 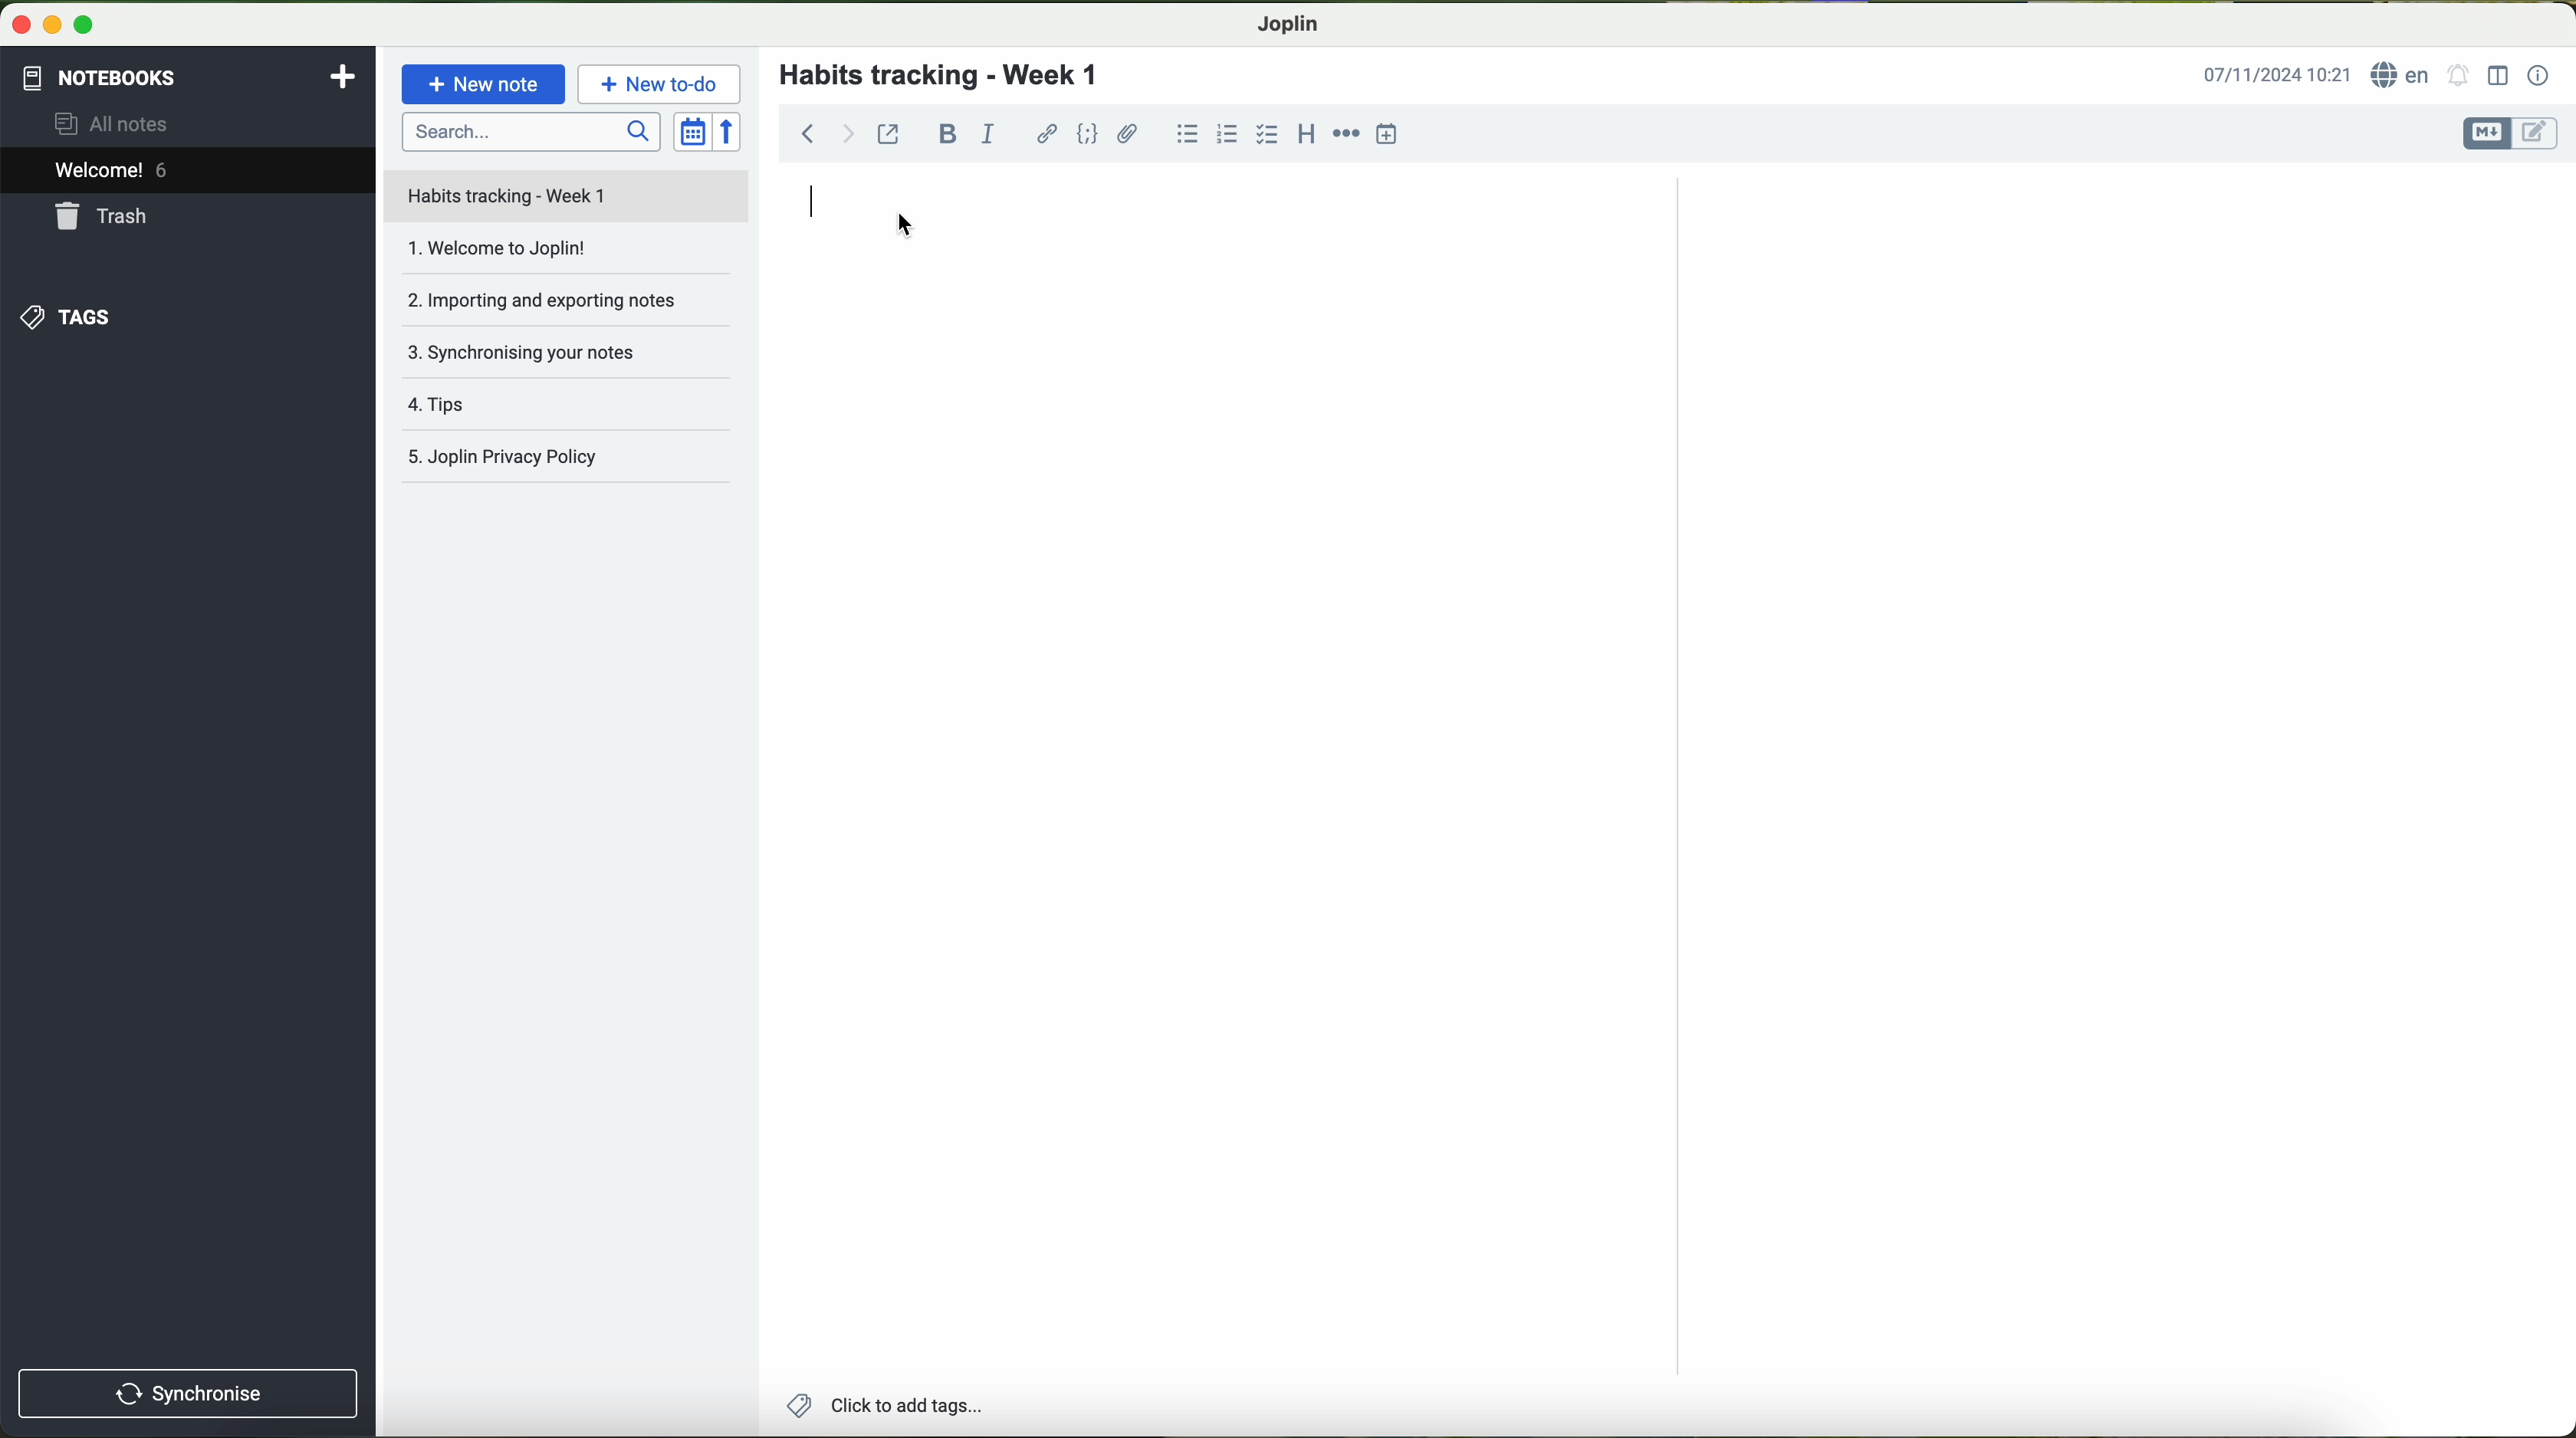 I want to click on tips, so click(x=570, y=409).